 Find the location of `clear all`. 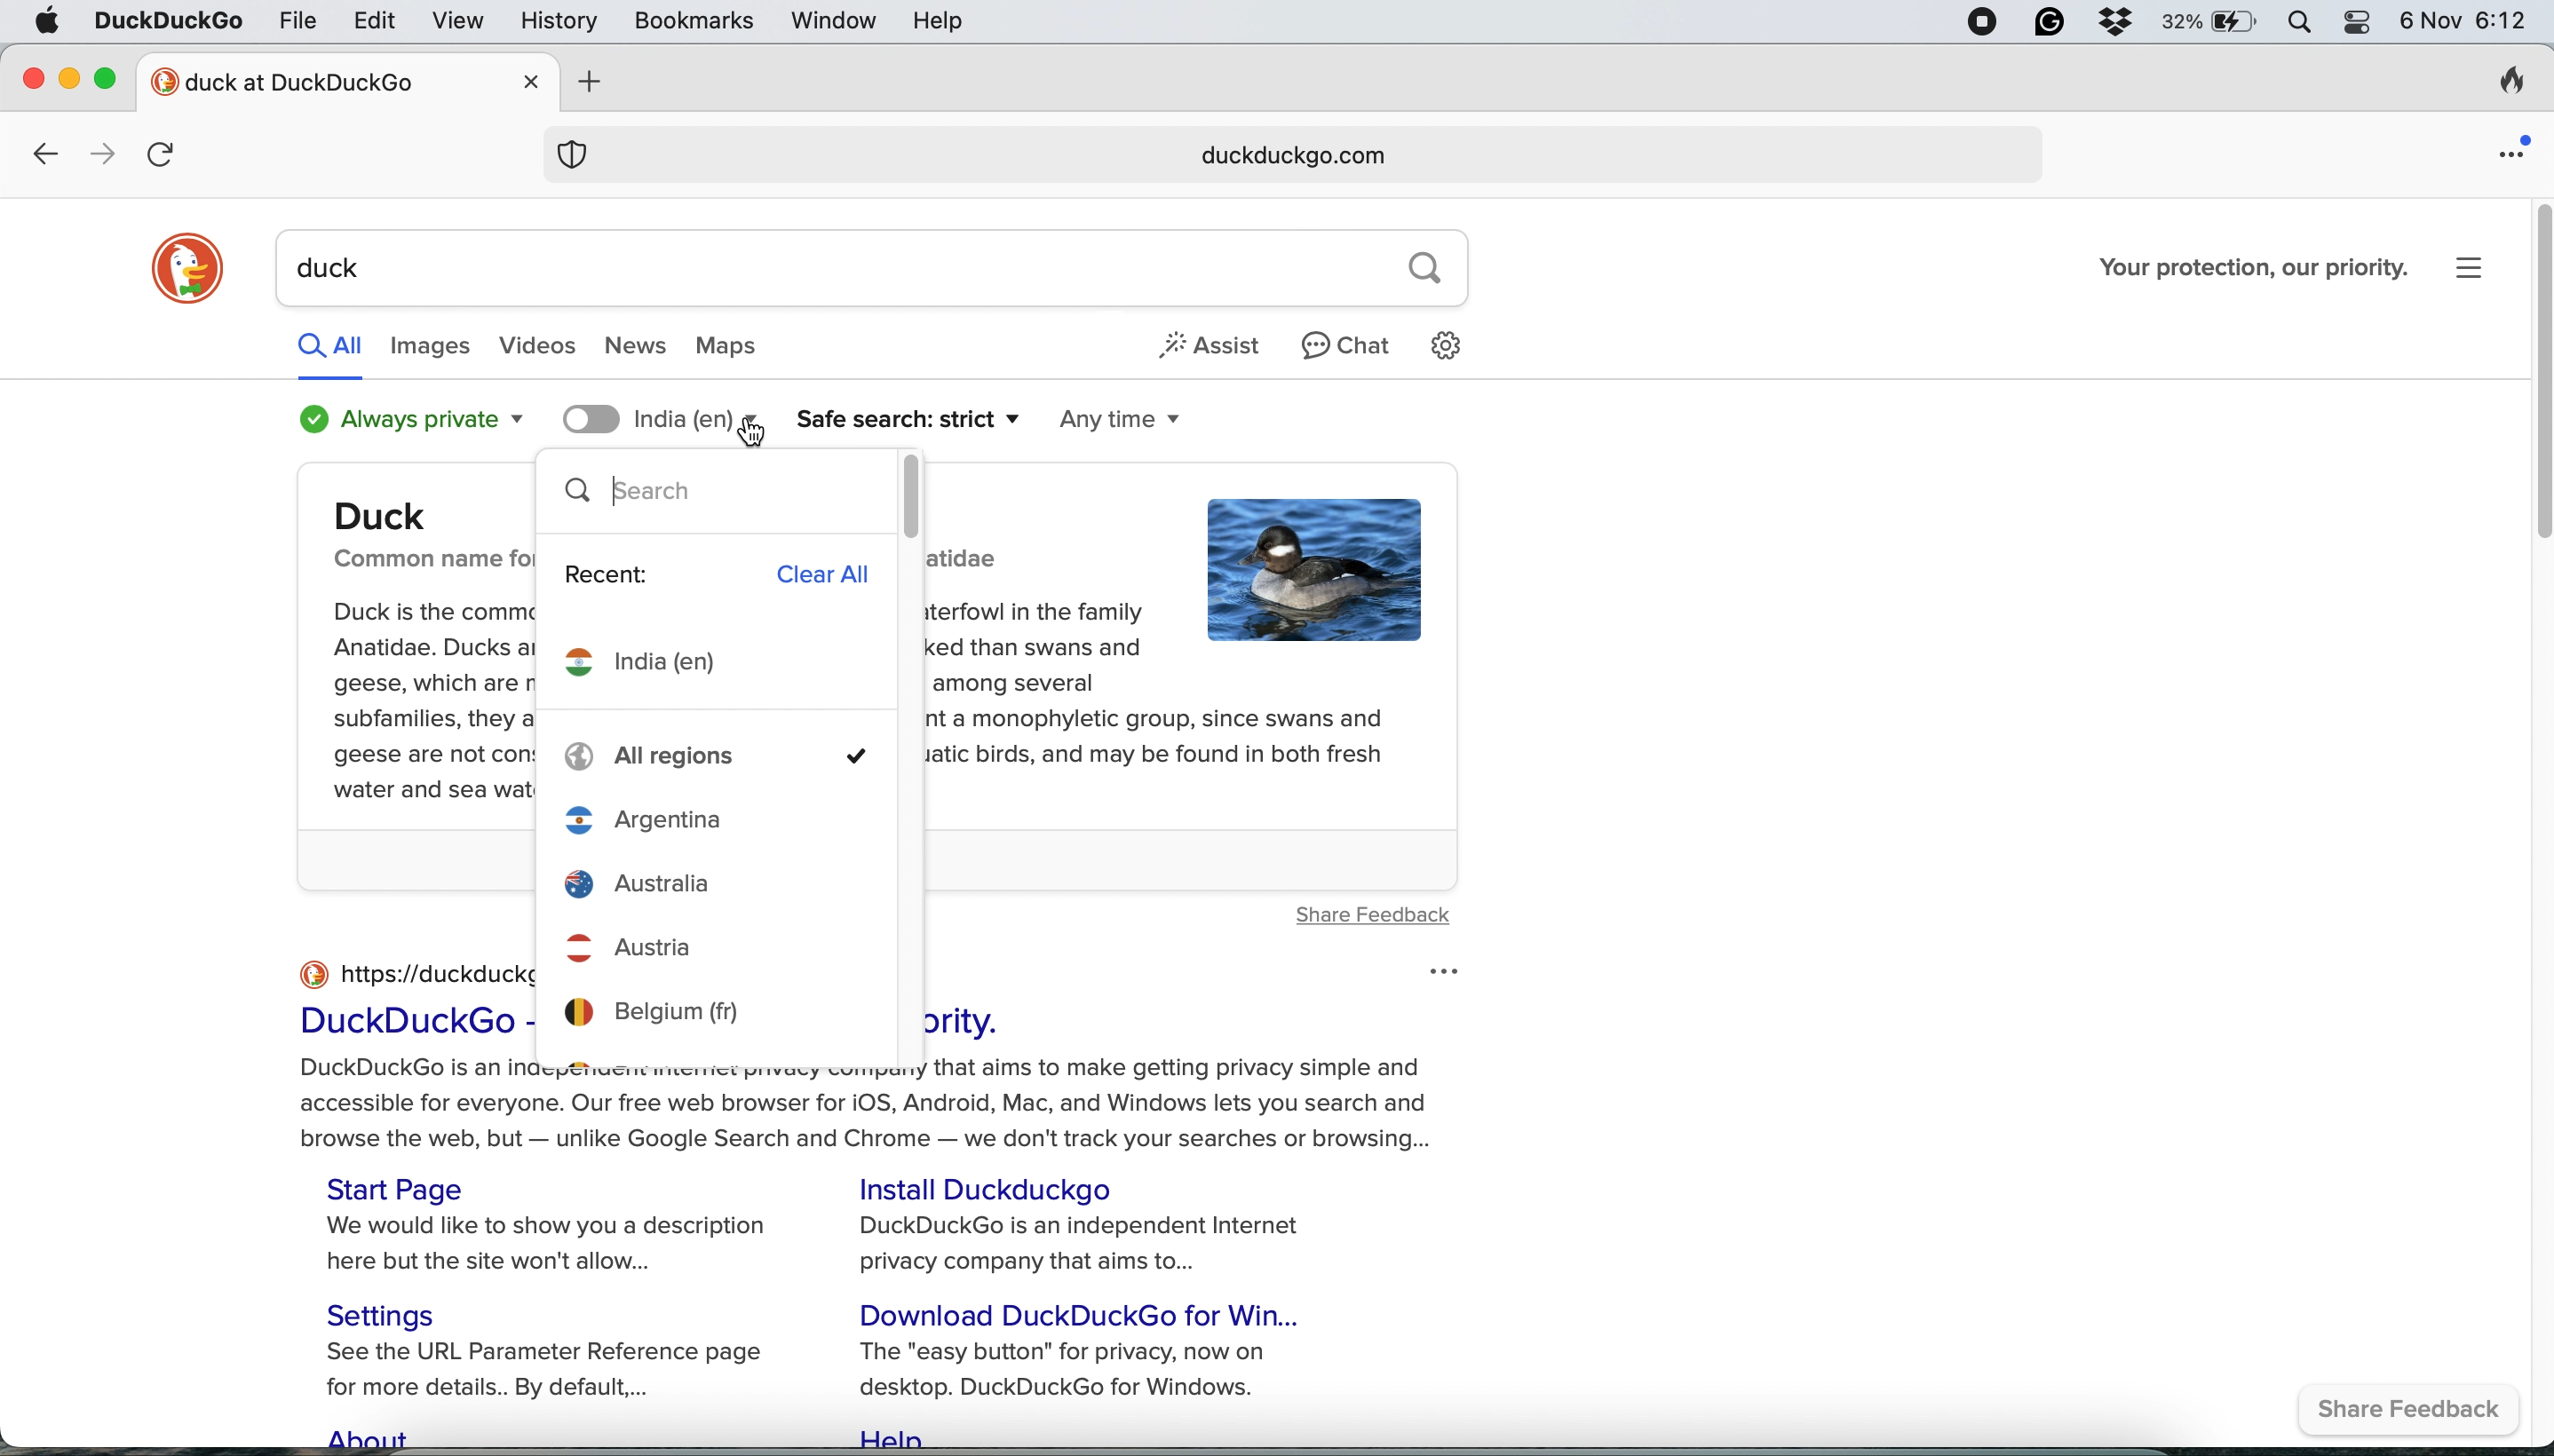

clear all is located at coordinates (834, 572).